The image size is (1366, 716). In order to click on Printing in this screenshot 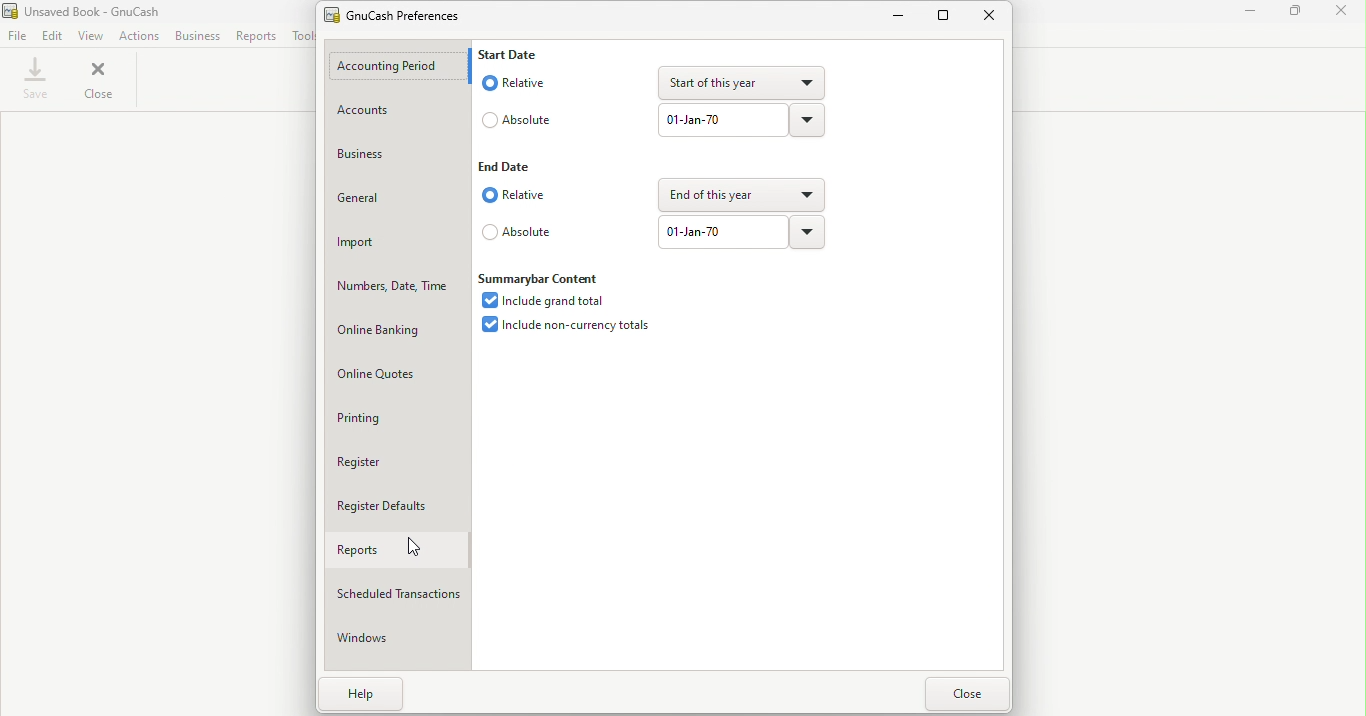, I will do `click(396, 419)`.